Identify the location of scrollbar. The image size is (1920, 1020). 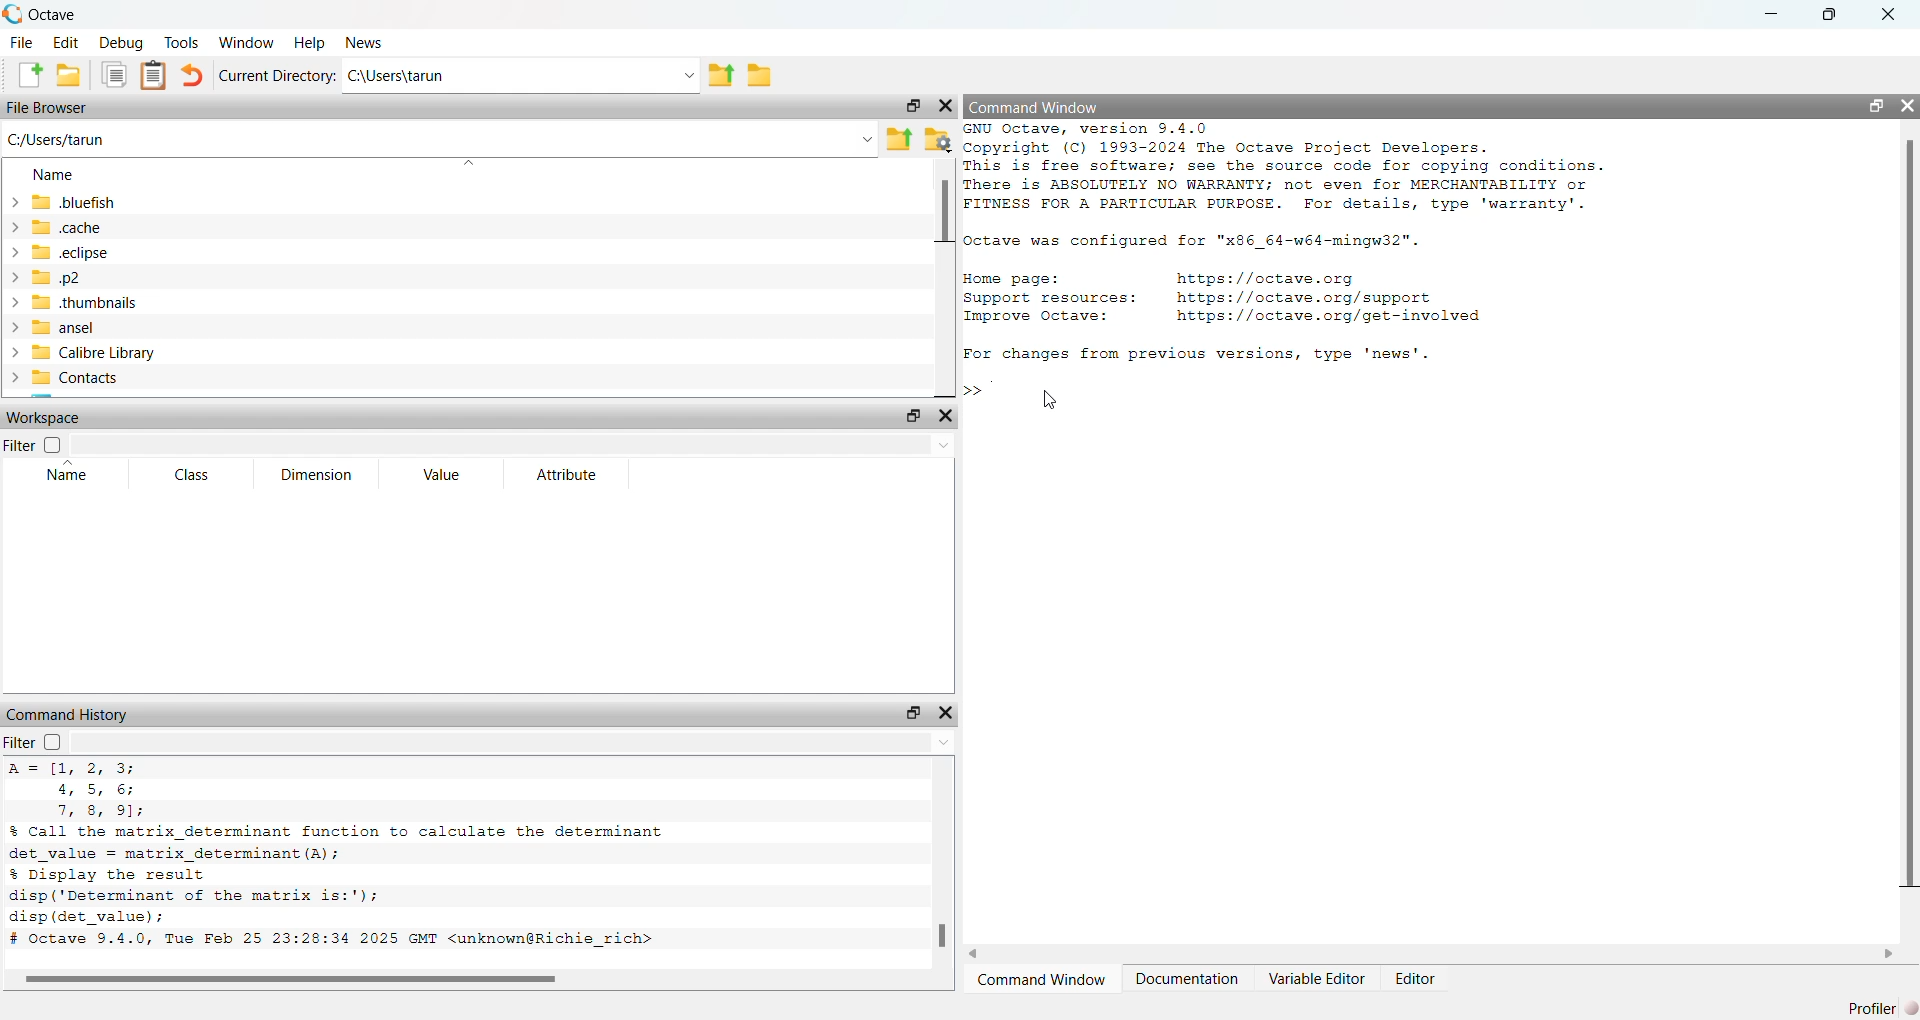
(941, 275).